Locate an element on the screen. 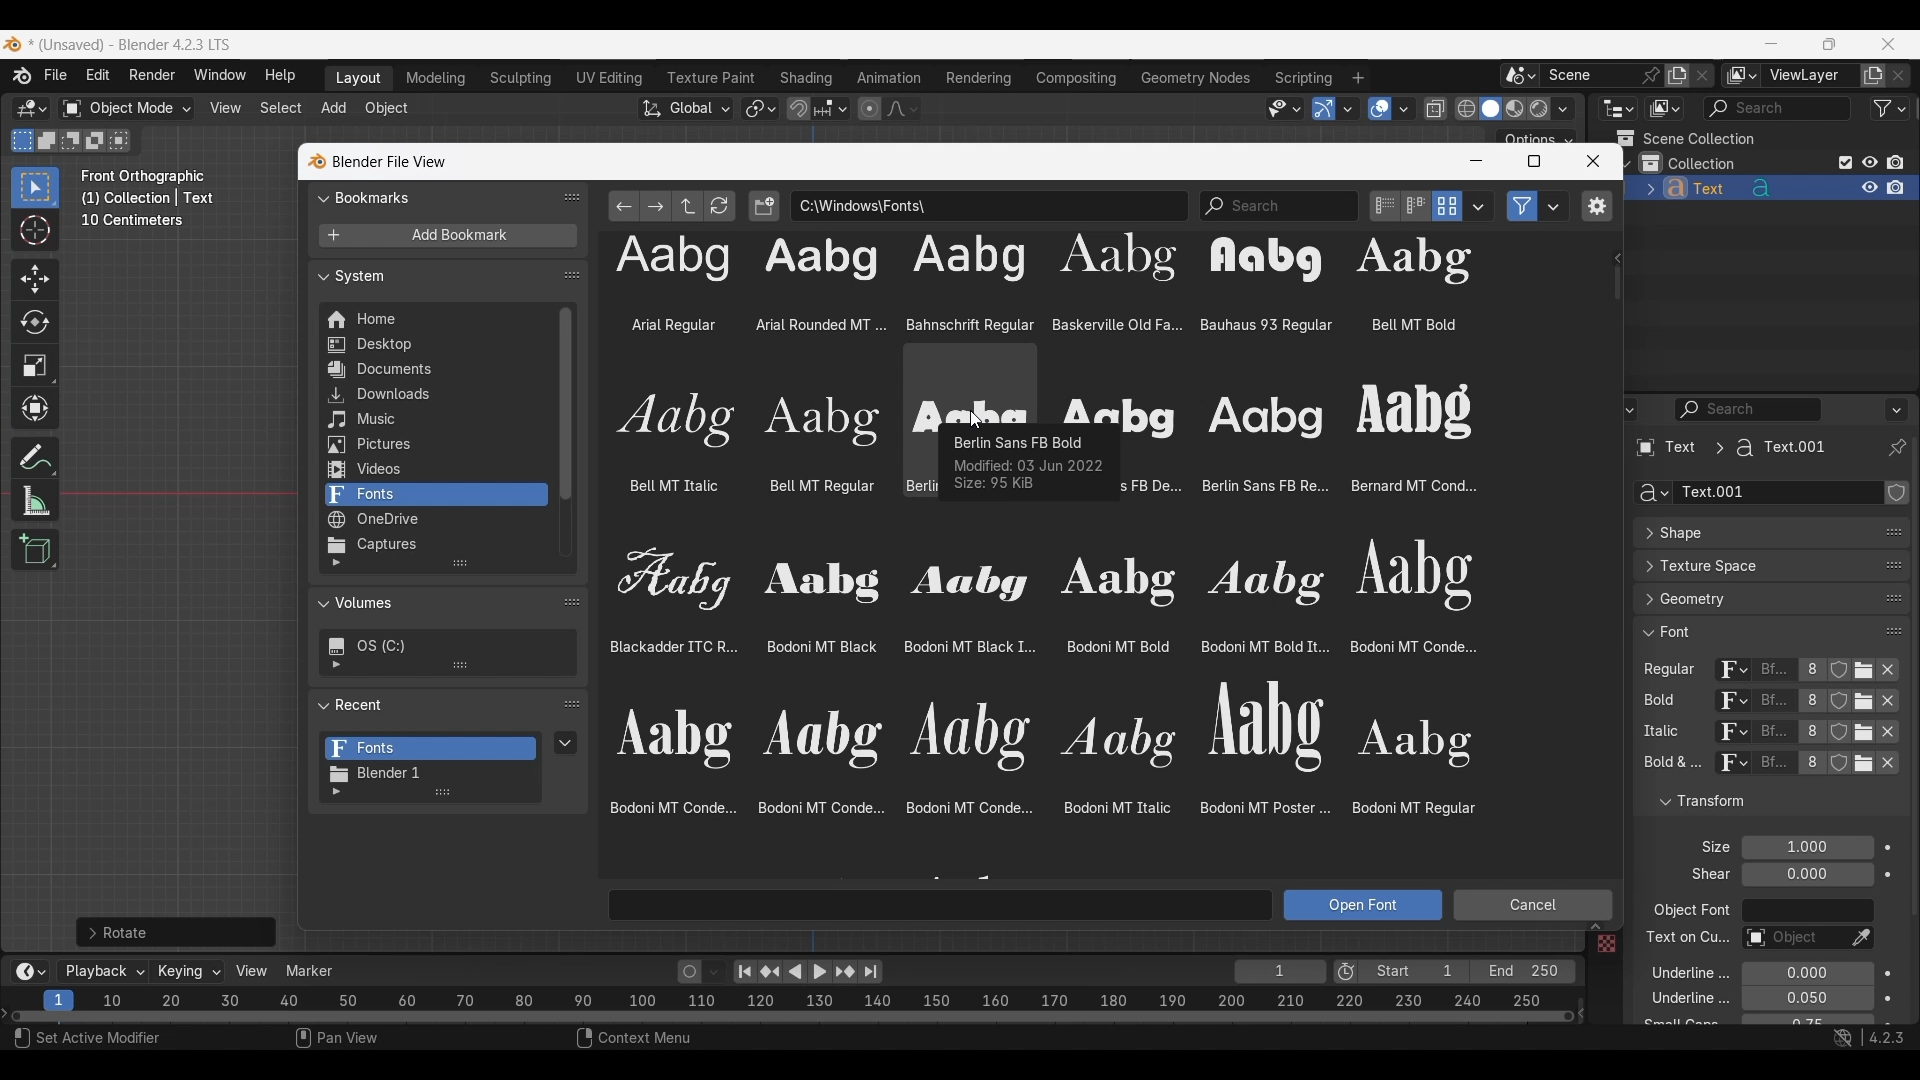 The image size is (1920, 1080). underline is located at coordinates (1678, 972).